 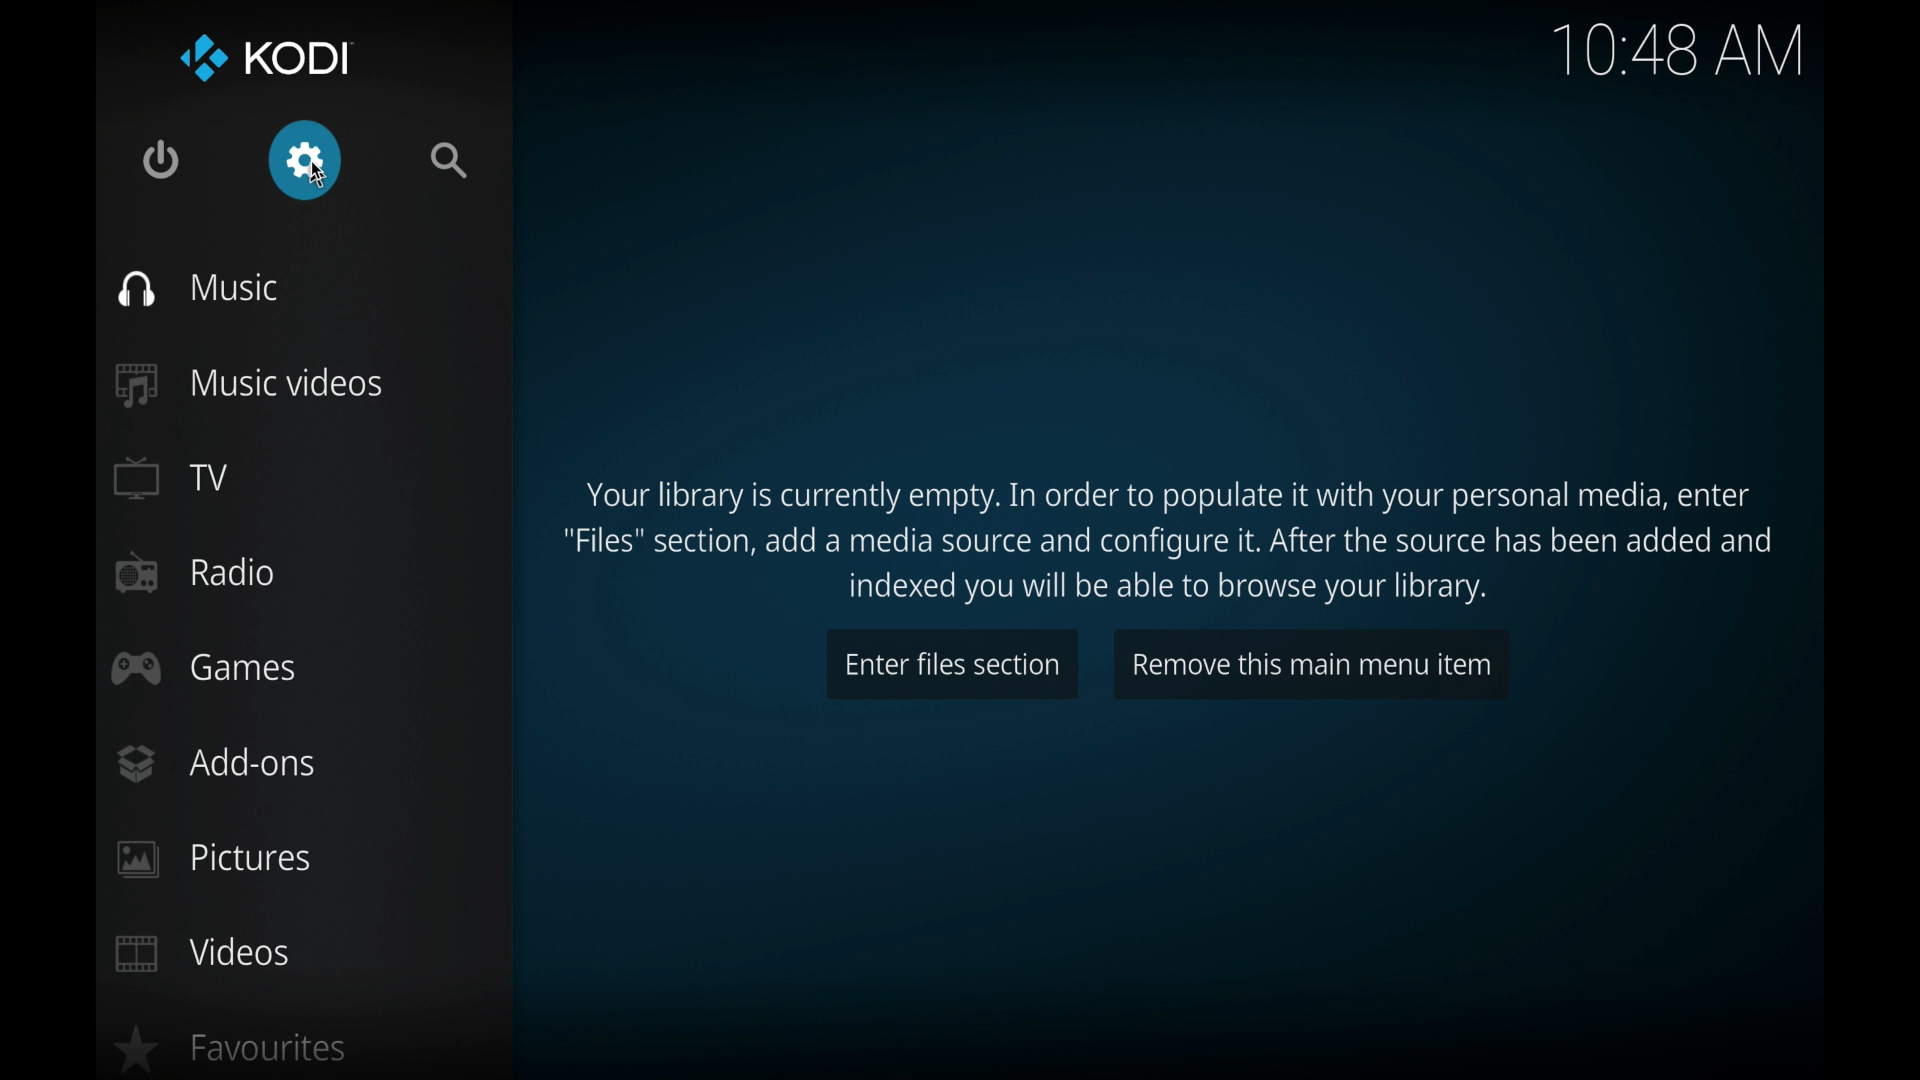 What do you see at coordinates (216, 763) in the screenshot?
I see `add-ons` at bounding box center [216, 763].